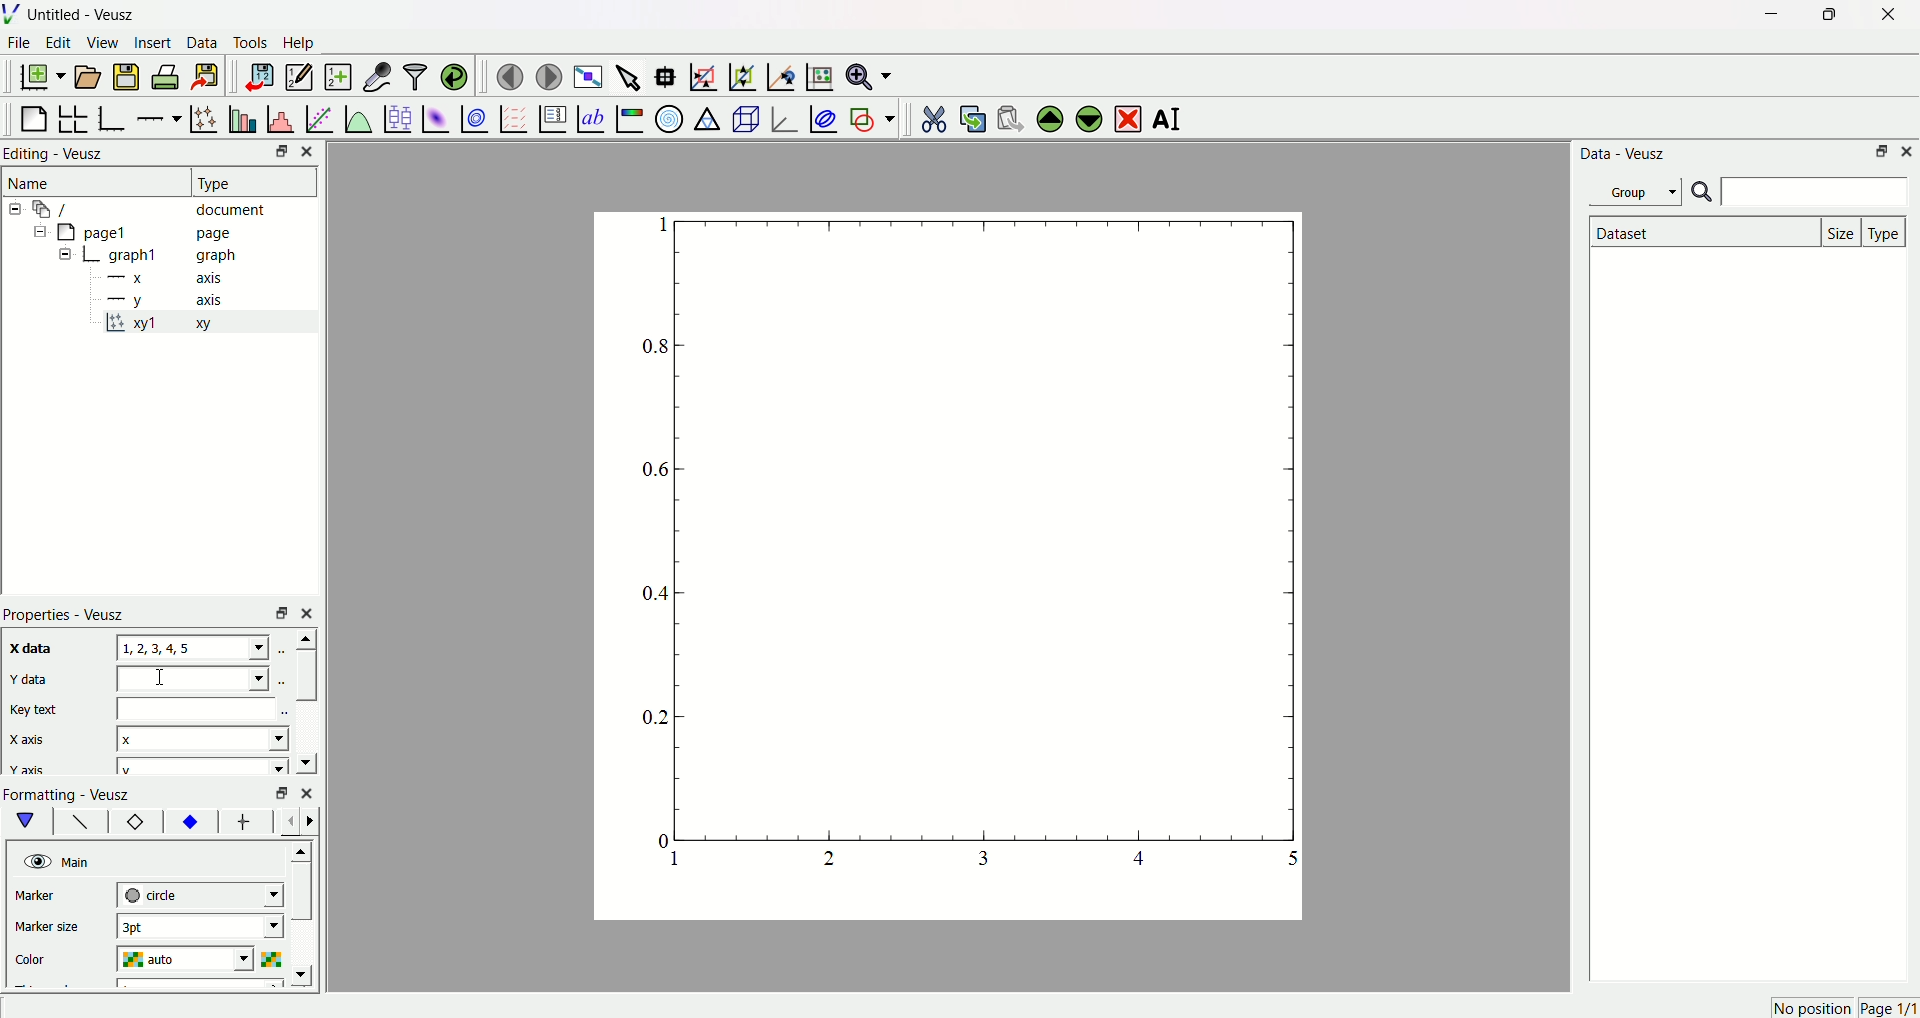 This screenshot has width=1920, height=1018. I want to click on polar graphs, so click(669, 116).